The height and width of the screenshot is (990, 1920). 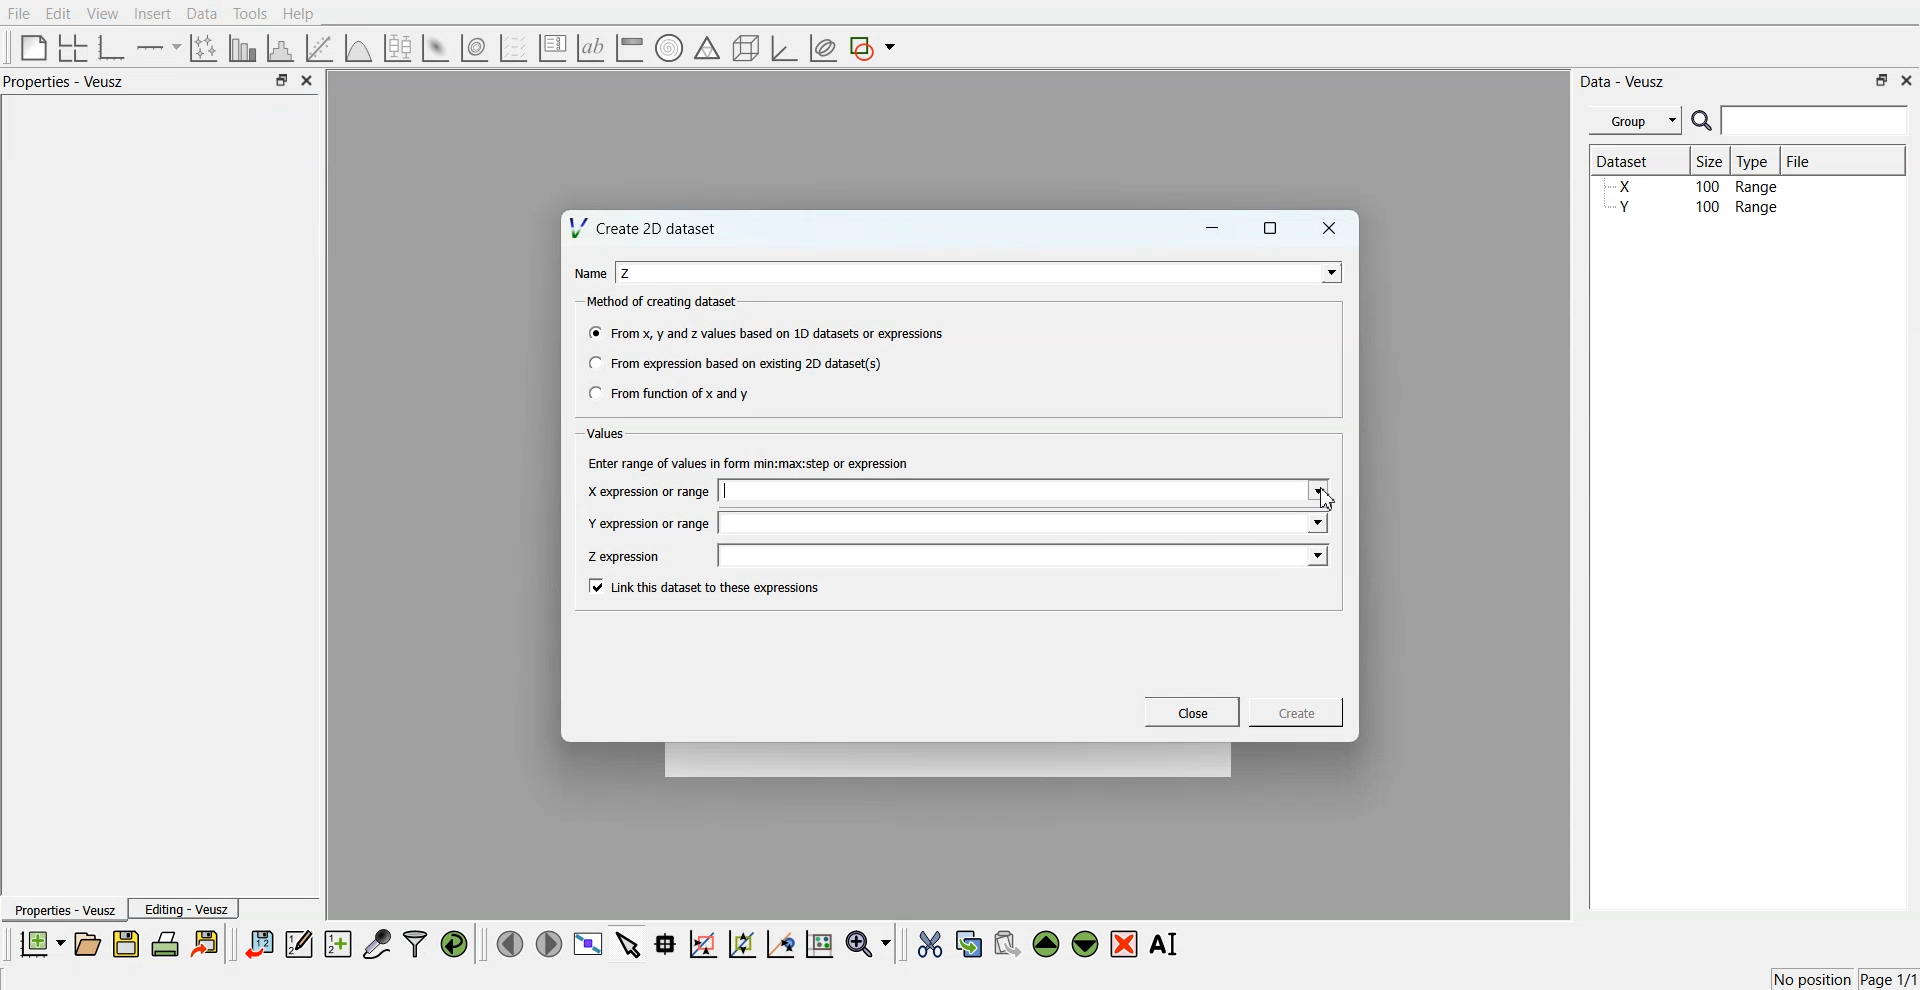 I want to click on Filter dataset, so click(x=415, y=943).